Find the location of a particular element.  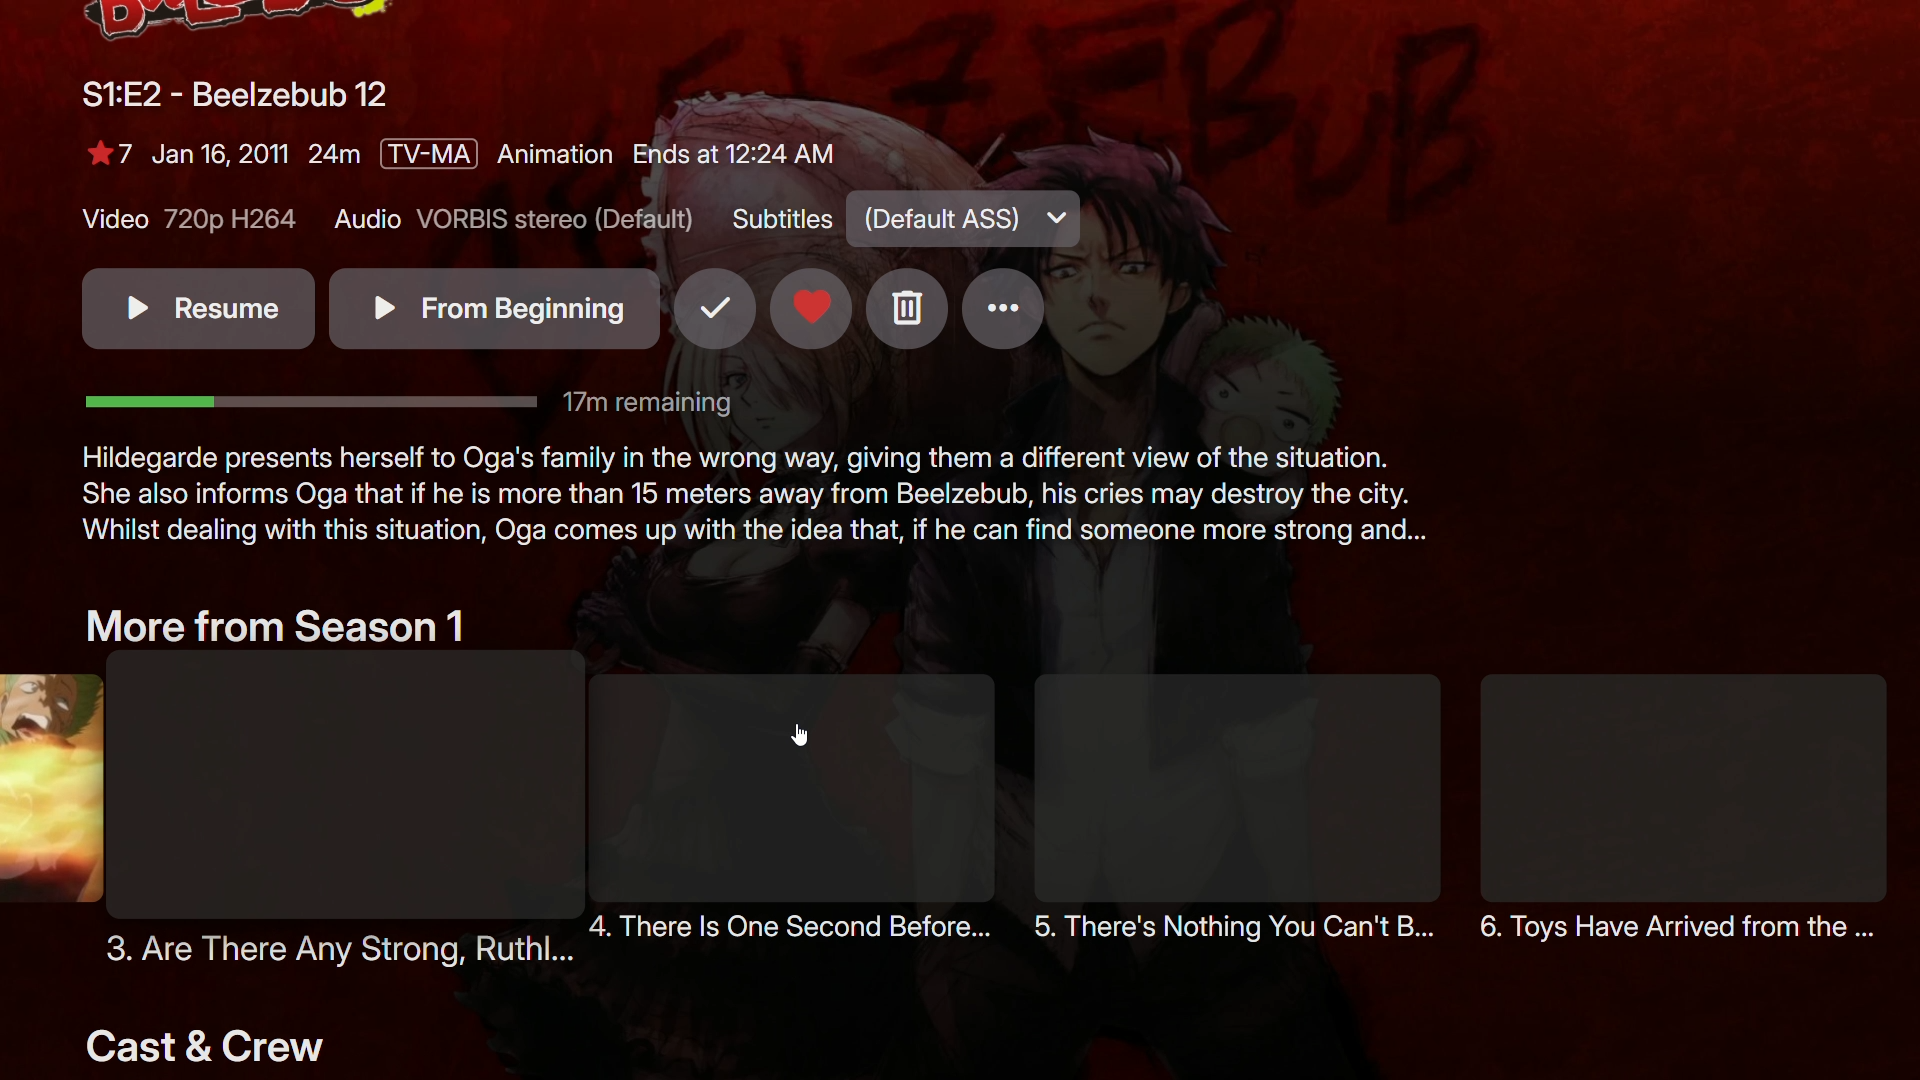

Favorites is located at coordinates (810, 314).